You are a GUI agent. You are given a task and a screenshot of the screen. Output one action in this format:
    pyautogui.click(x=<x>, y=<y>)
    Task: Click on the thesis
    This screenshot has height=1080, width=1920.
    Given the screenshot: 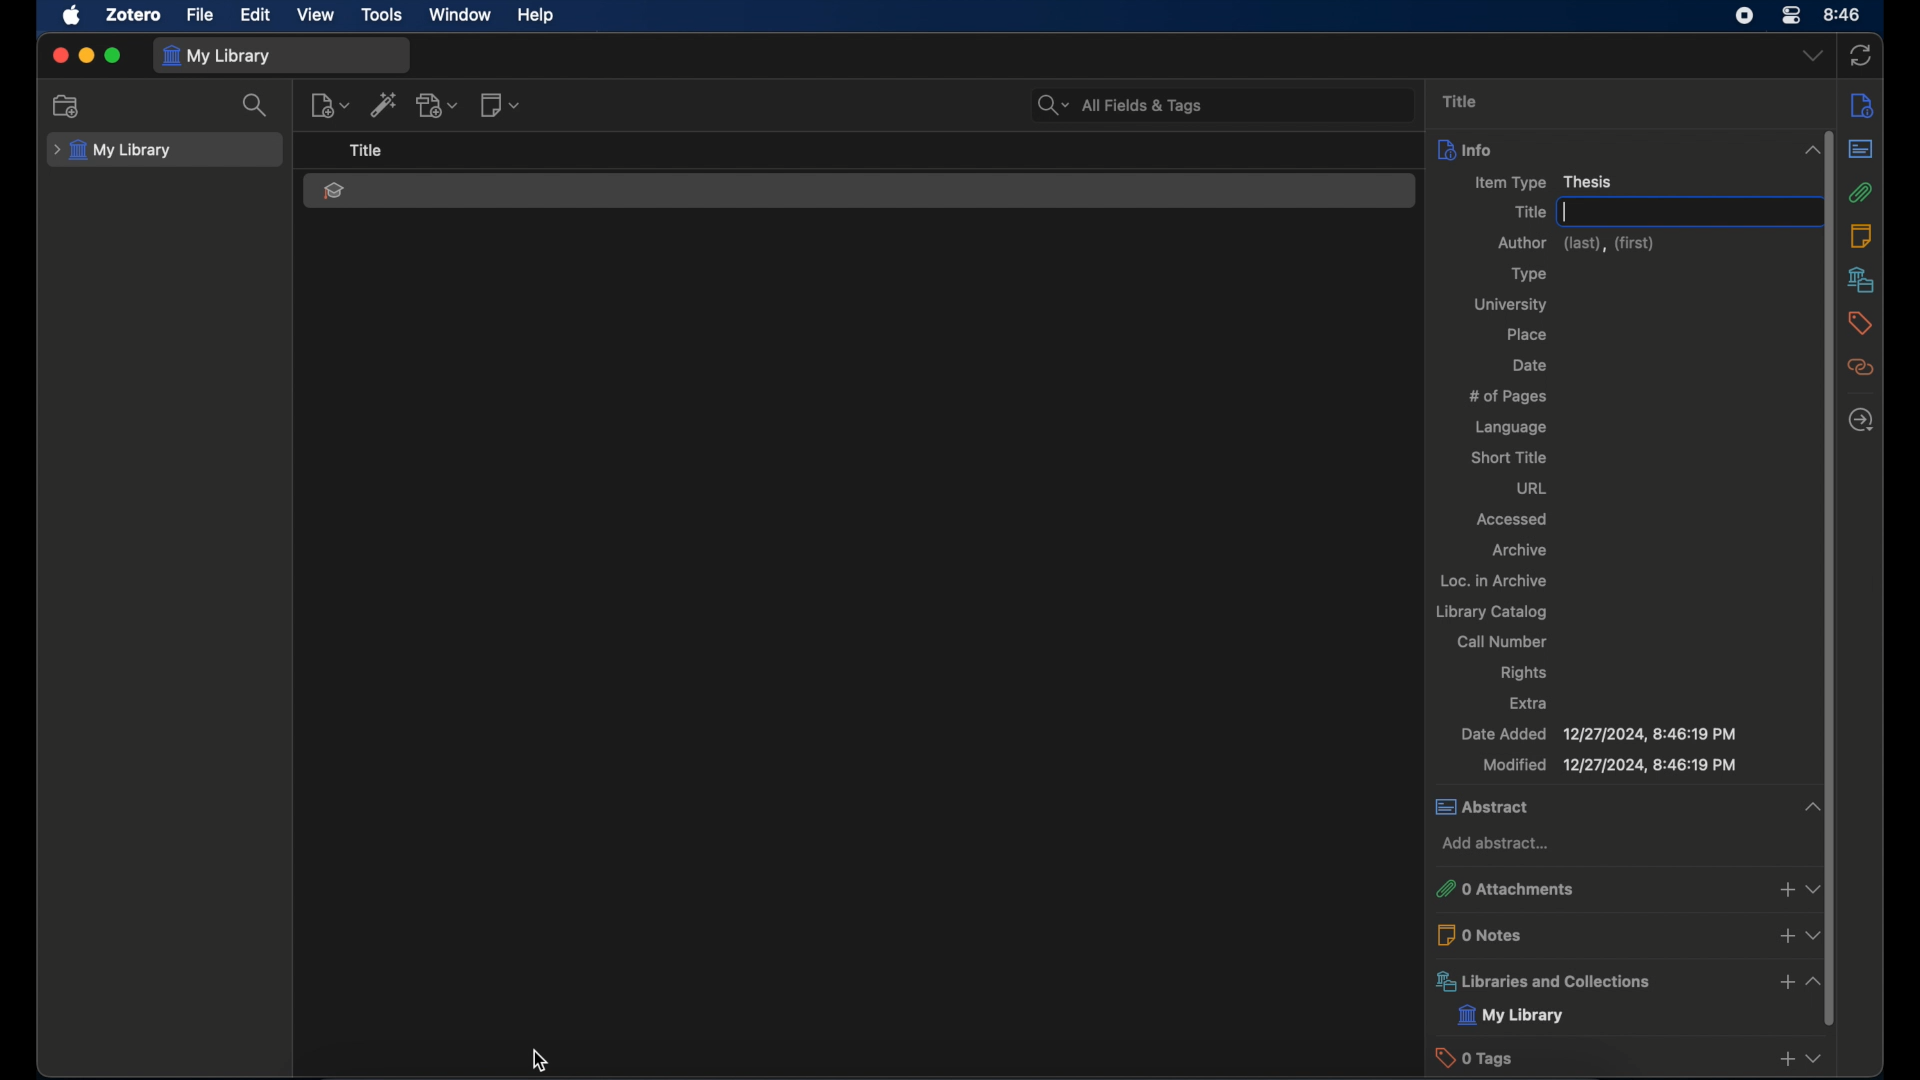 What is the action you would take?
    pyautogui.click(x=332, y=191)
    